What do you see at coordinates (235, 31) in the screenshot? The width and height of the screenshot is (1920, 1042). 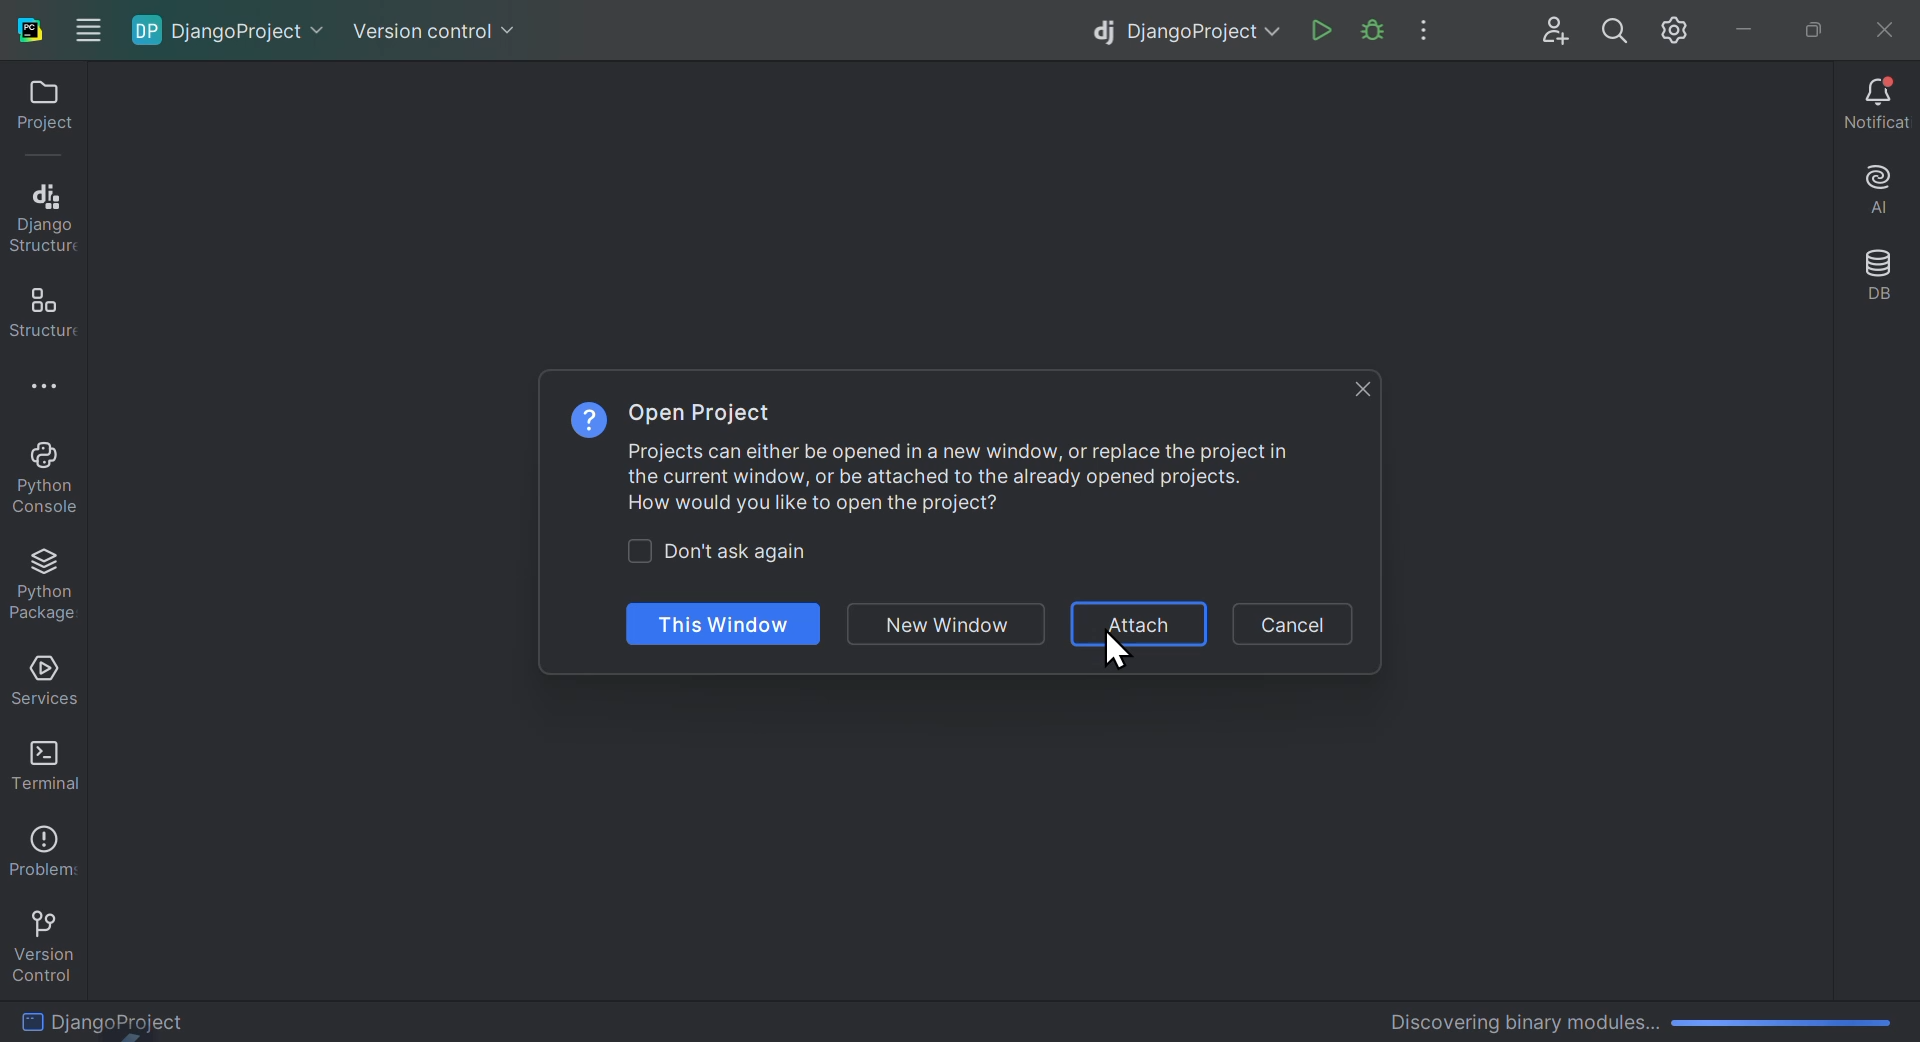 I see `Django project` at bounding box center [235, 31].